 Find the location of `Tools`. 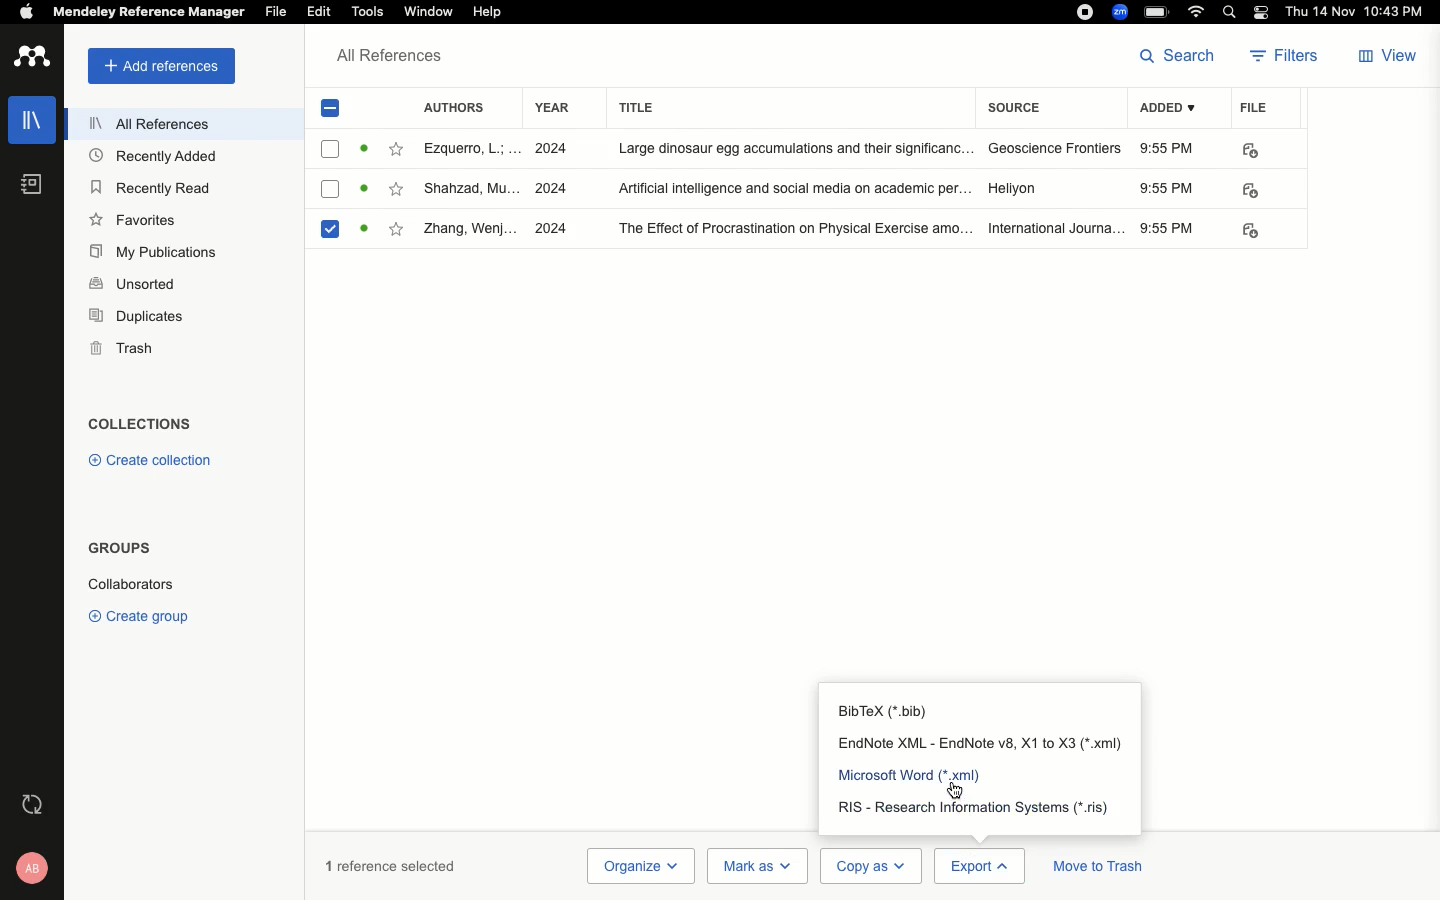

Tools is located at coordinates (365, 11).